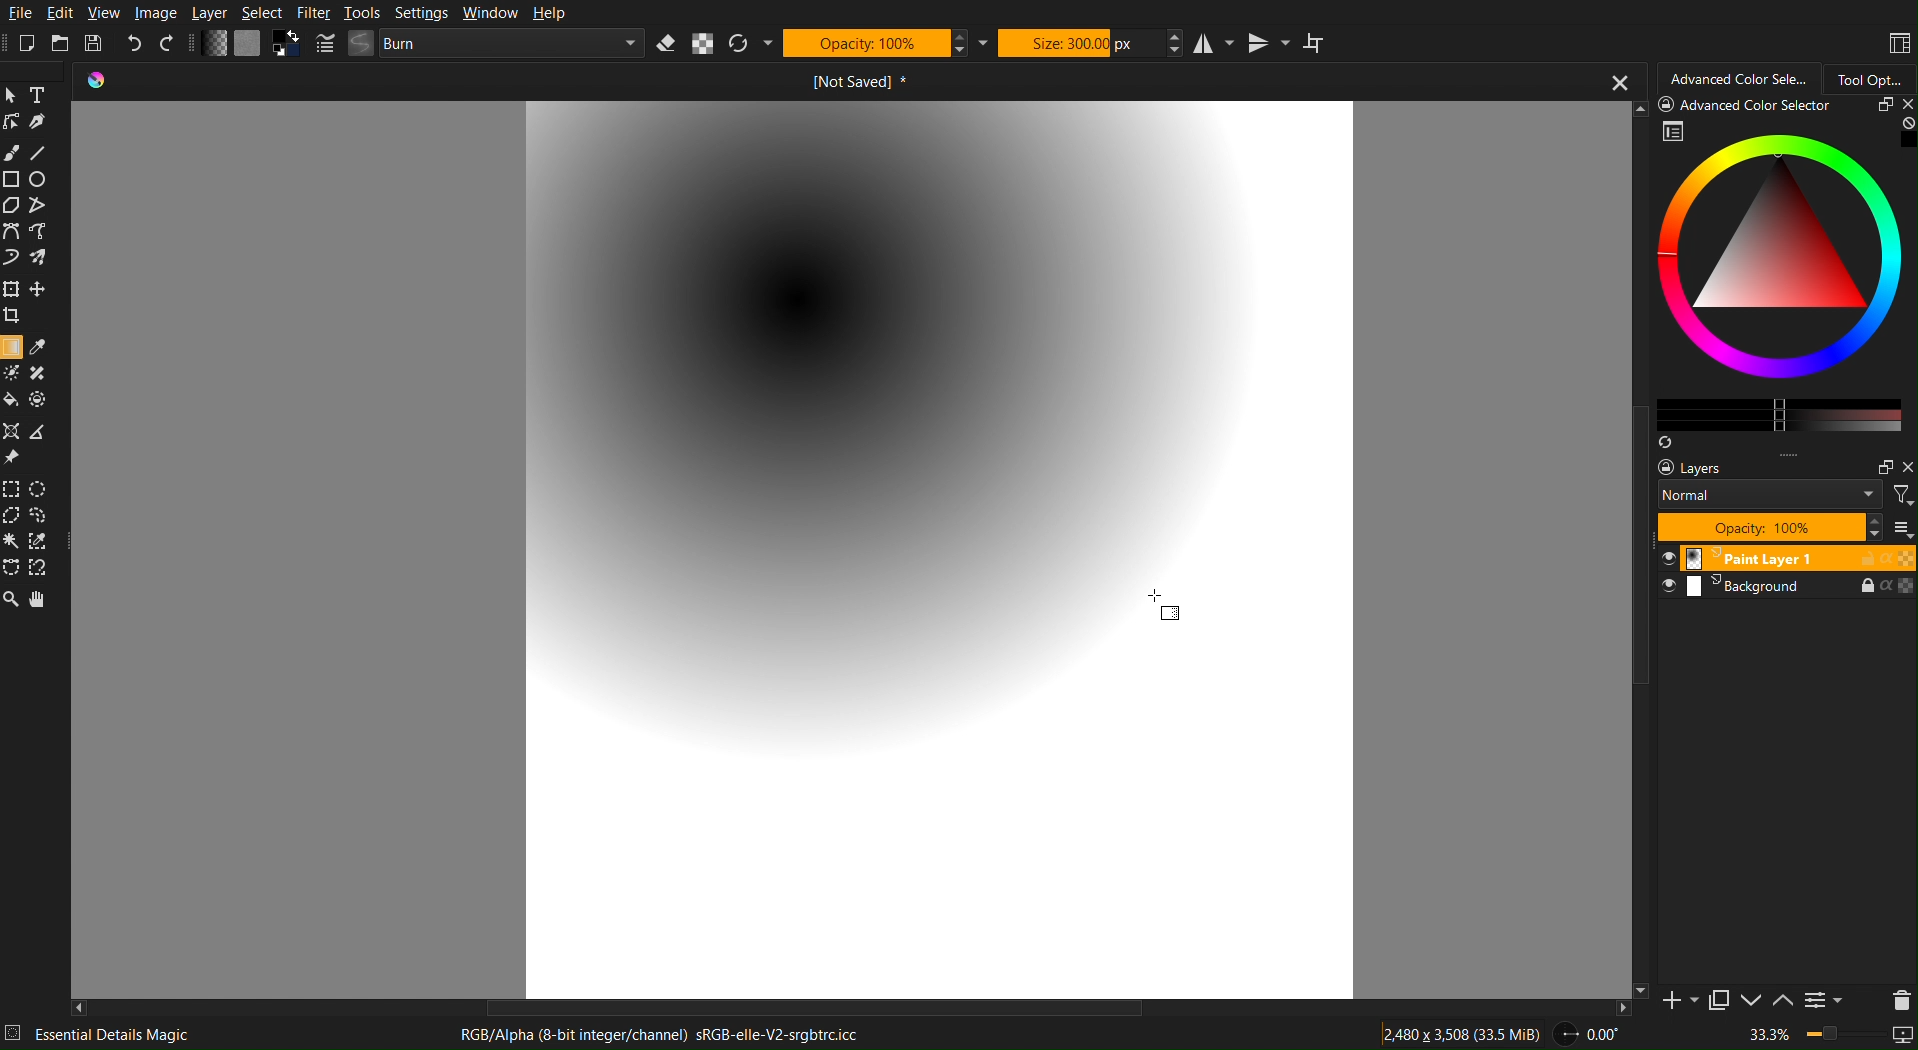  What do you see at coordinates (14, 95) in the screenshot?
I see `Pointer` at bounding box center [14, 95].